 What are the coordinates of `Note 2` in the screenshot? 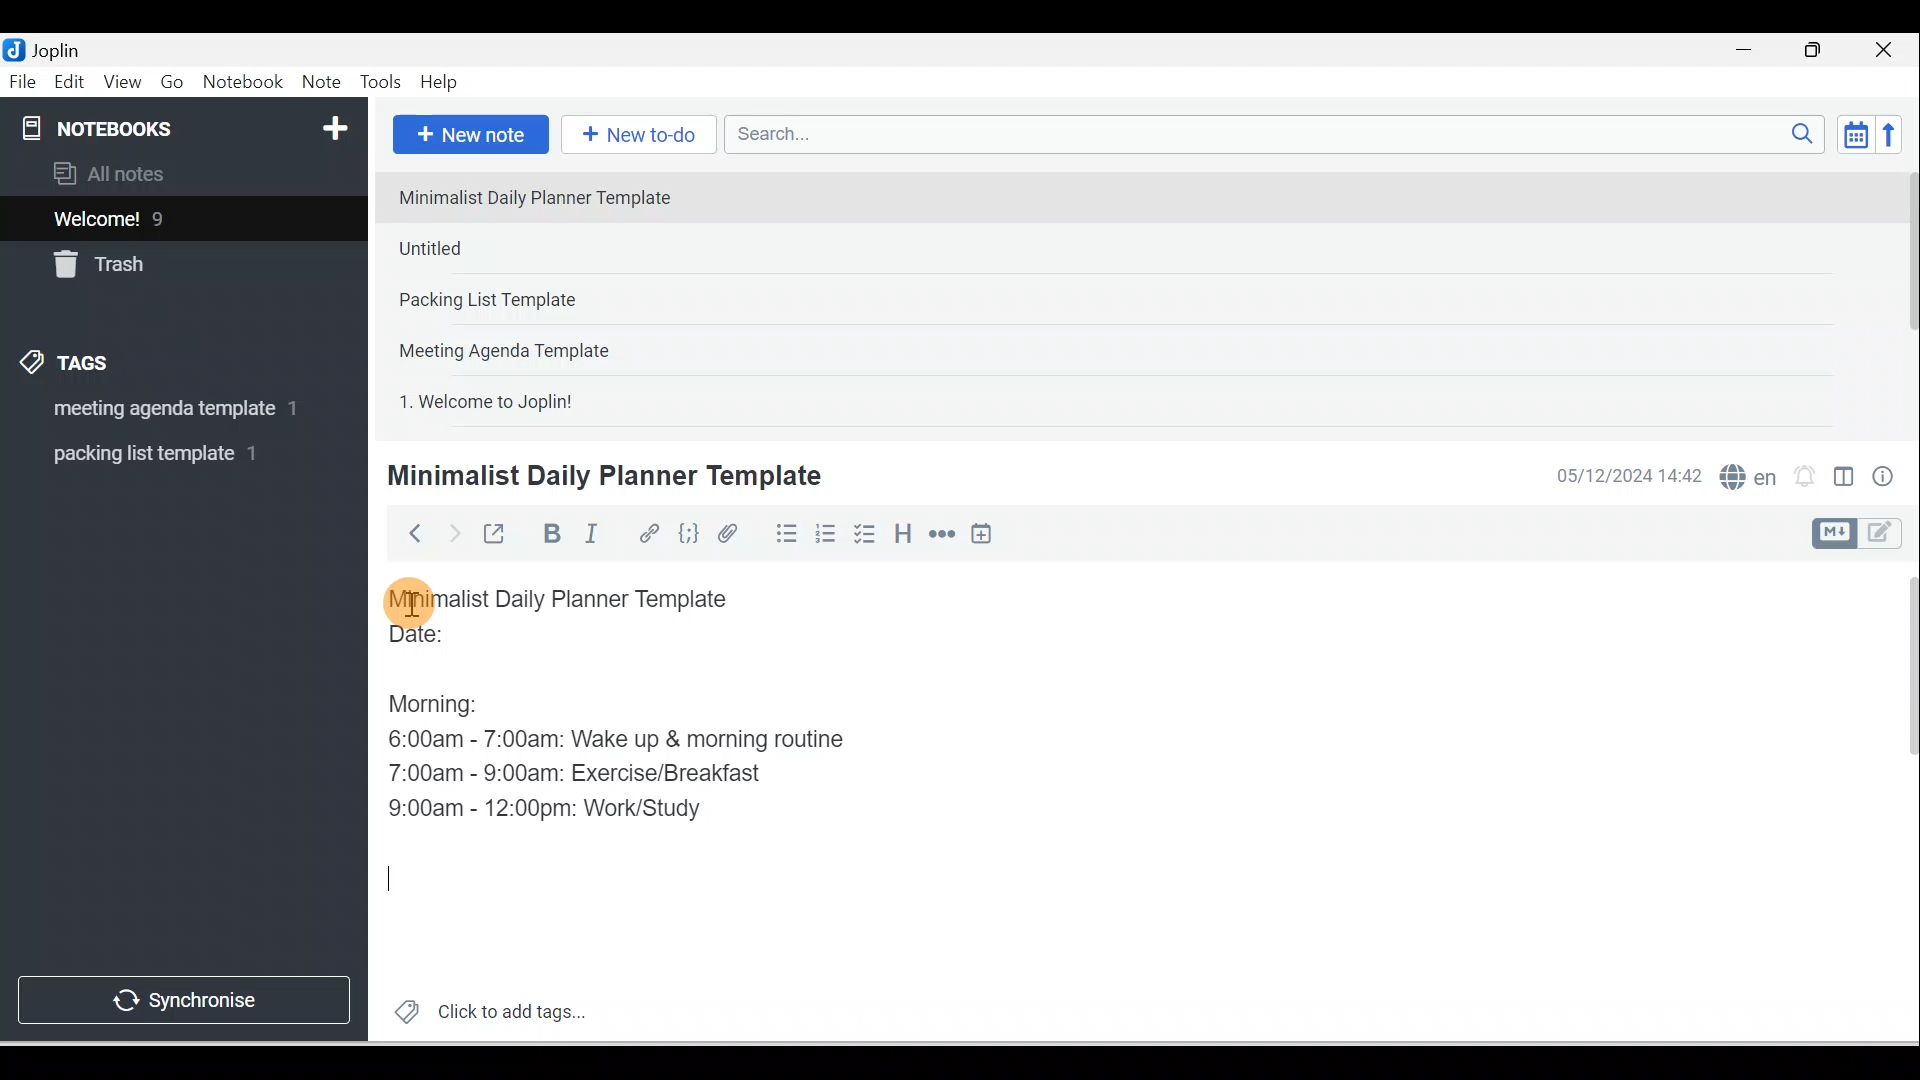 It's located at (529, 248).